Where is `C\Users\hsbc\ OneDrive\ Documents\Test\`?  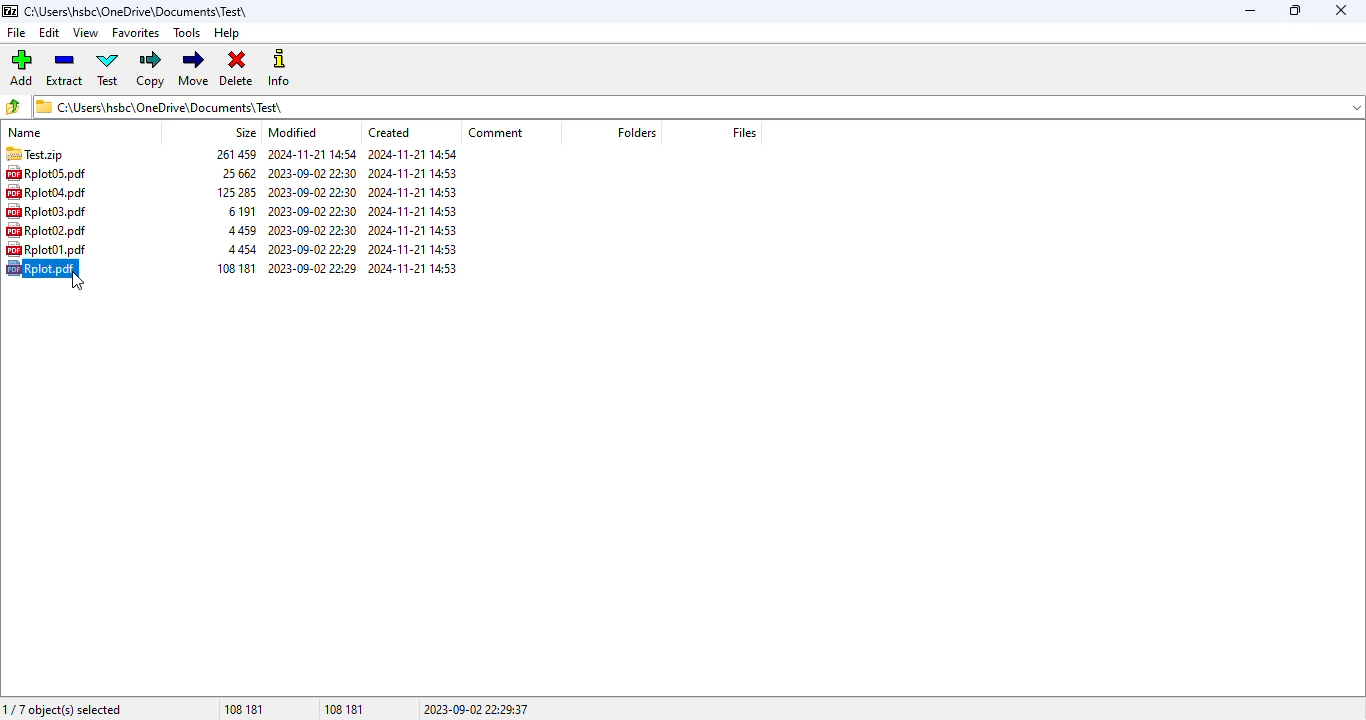
C\Users\hsbc\ OneDrive\ Documents\Test\ is located at coordinates (697, 108).